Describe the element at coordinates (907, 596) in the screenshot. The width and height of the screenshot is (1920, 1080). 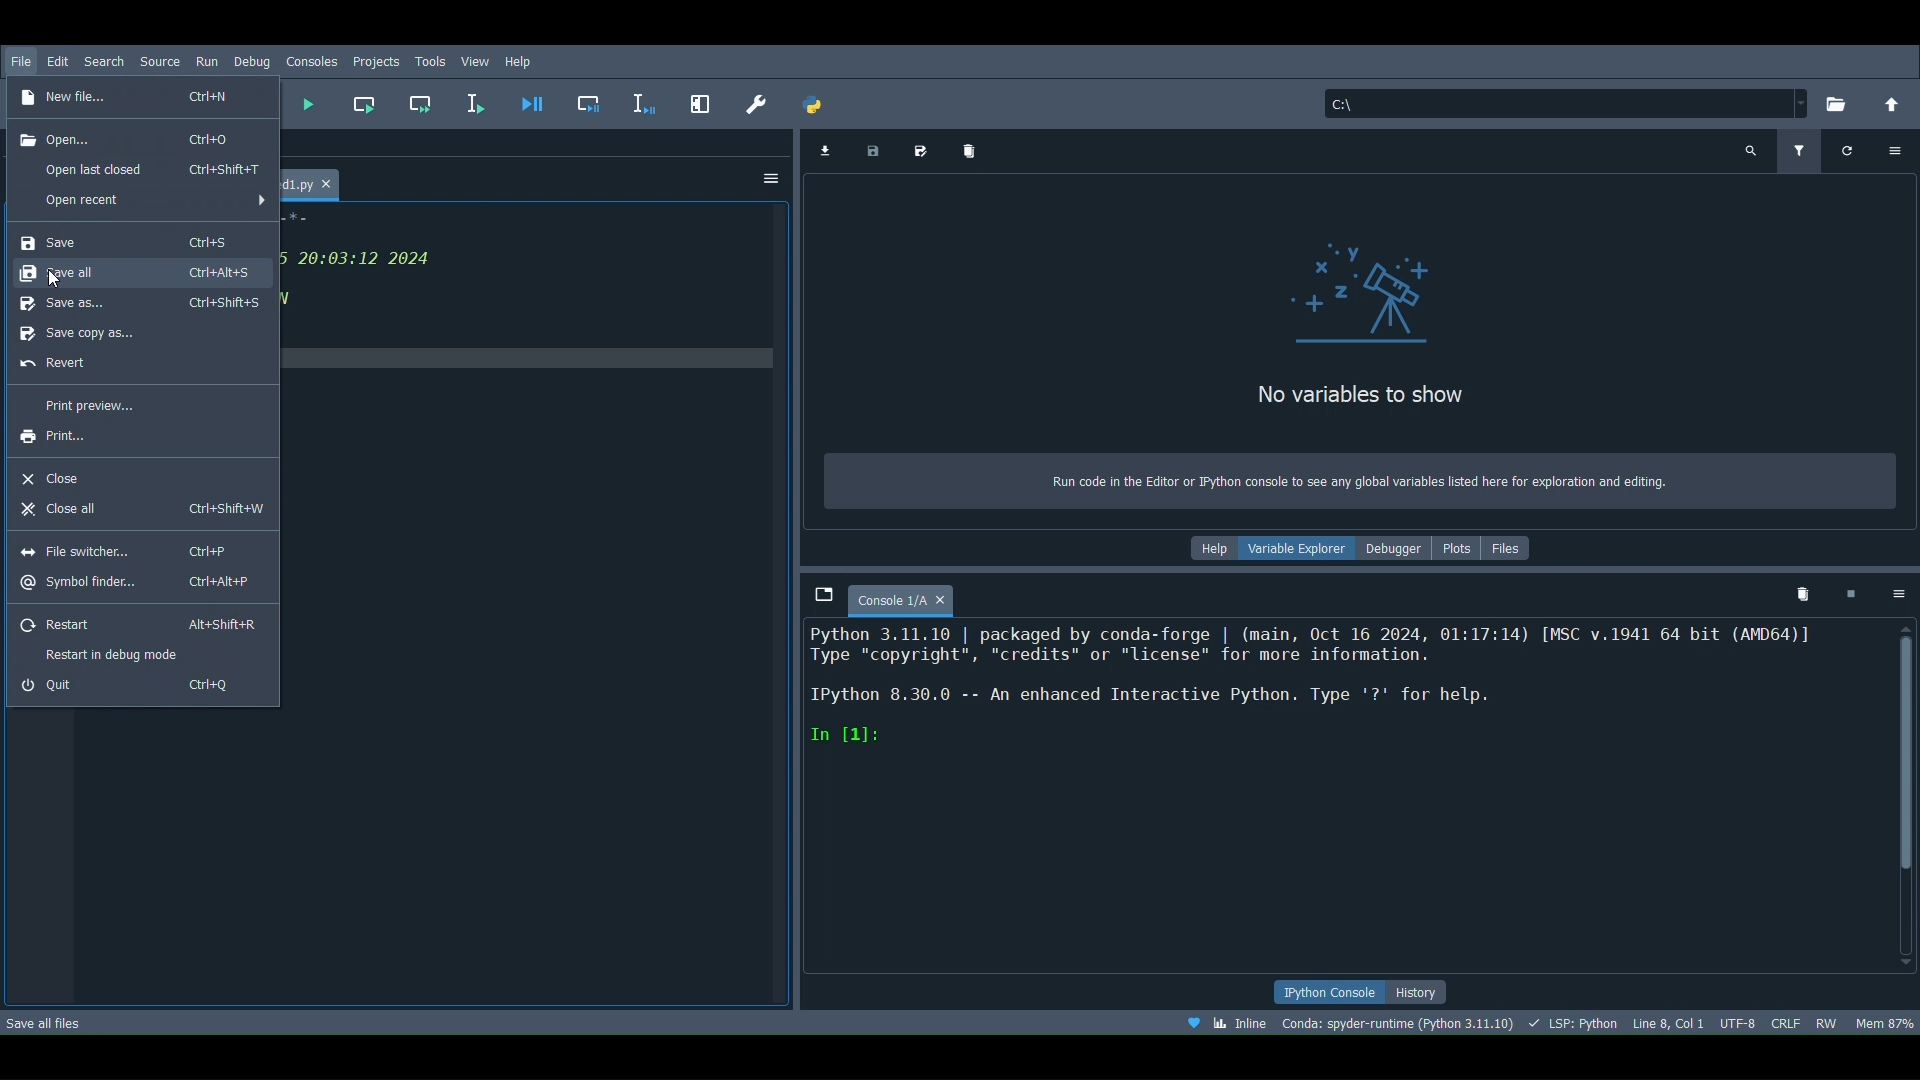
I see `Console 1/A` at that location.